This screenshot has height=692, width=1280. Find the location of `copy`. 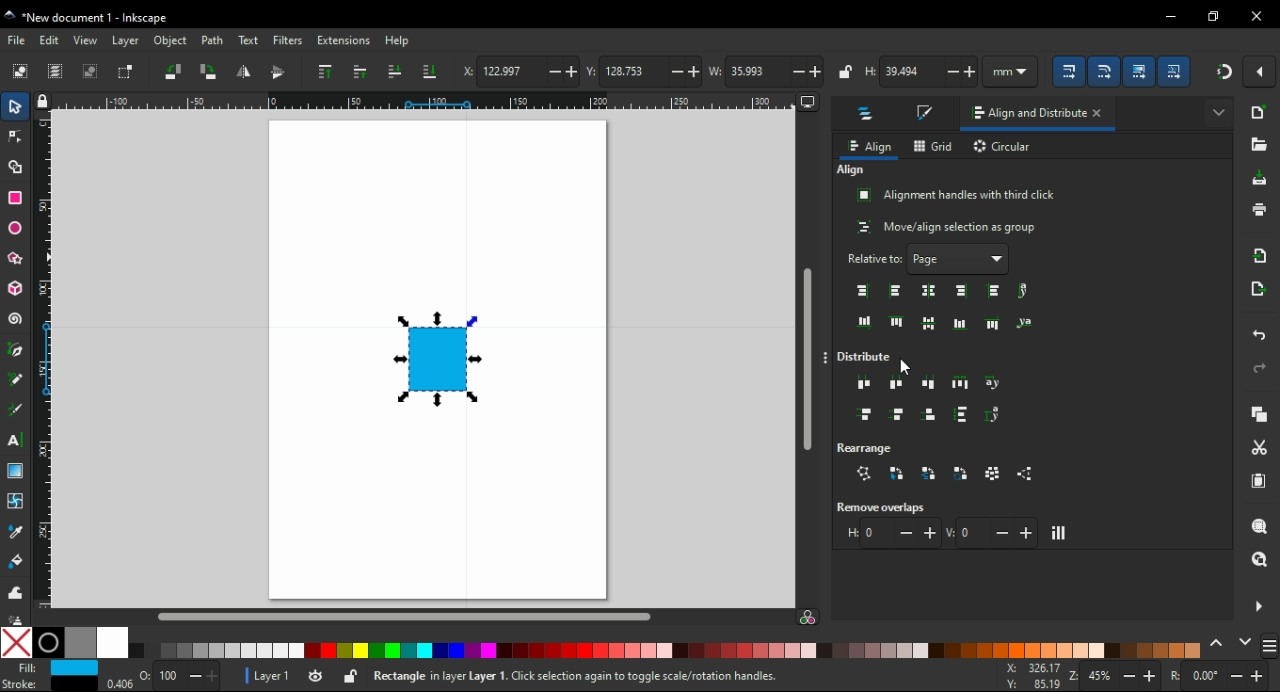

copy is located at coordinates (1261, 414).